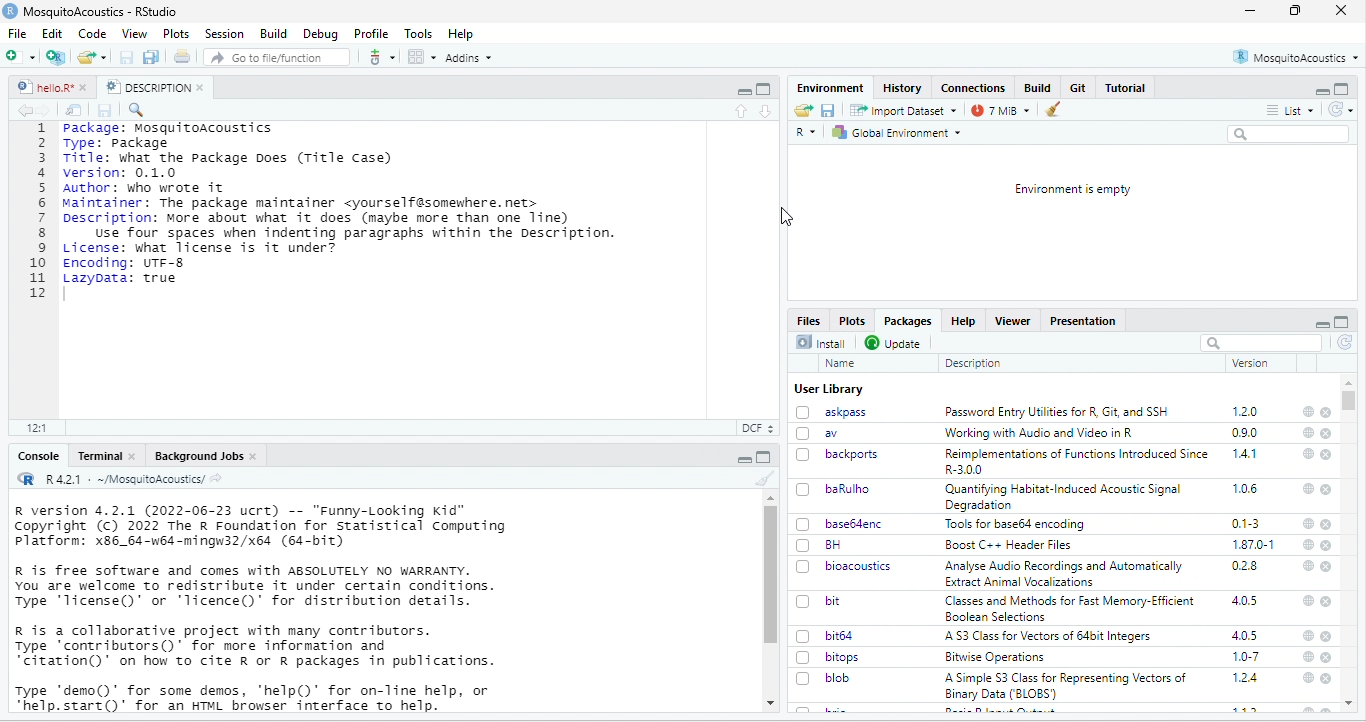 The image size is (1366, 722). I want to click on version, so click(1248, 363).